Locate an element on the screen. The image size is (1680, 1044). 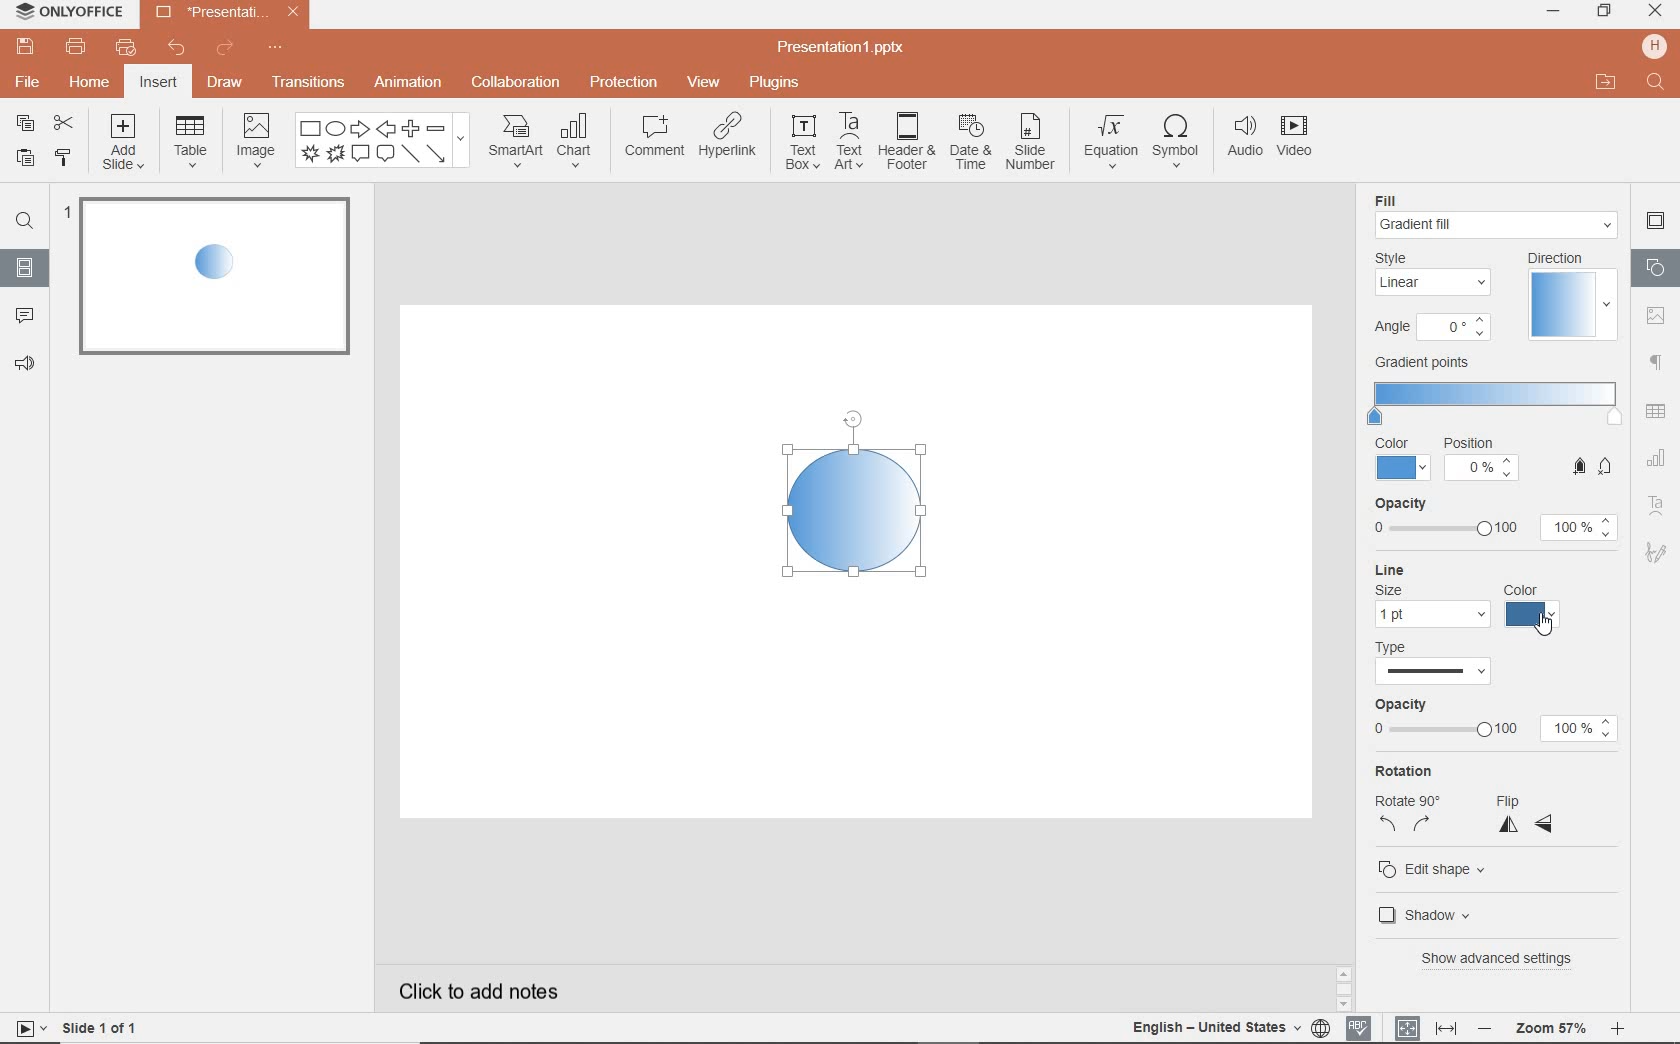
EDIT SHAPE is located at coordinates (1436, 867).